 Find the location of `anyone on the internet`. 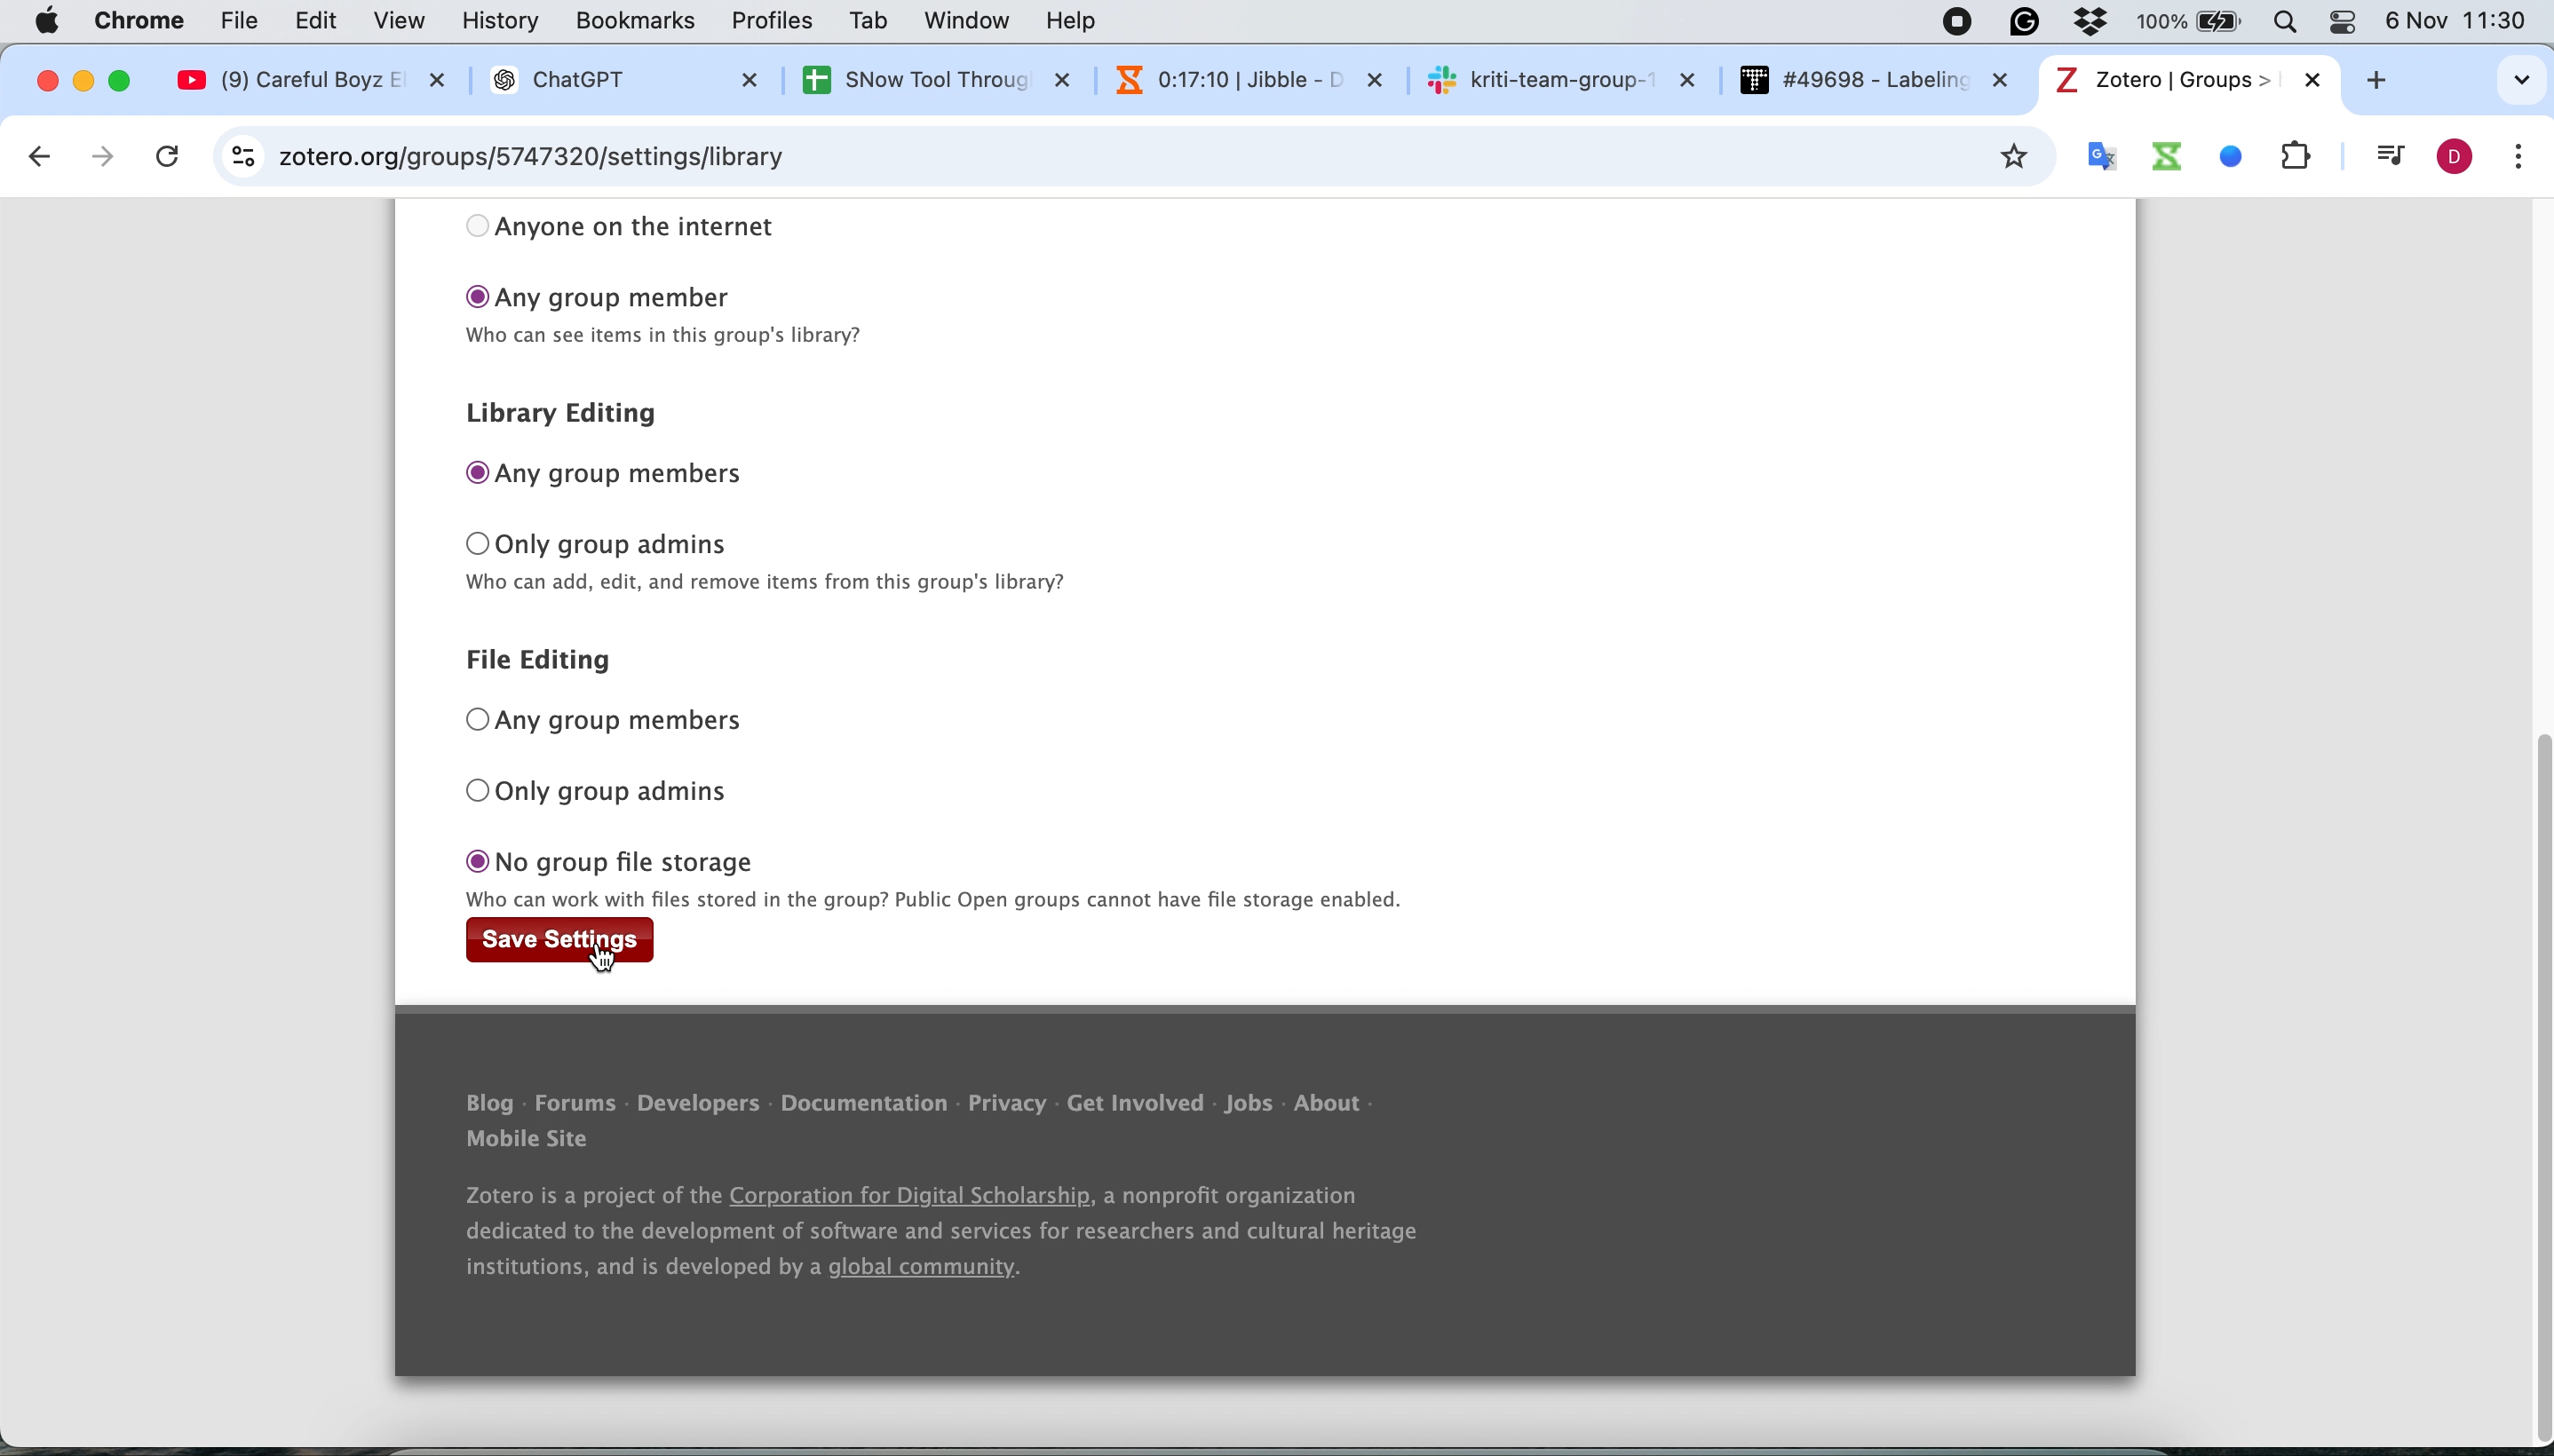

anyone on the internet is located at coordinates (647, 226).